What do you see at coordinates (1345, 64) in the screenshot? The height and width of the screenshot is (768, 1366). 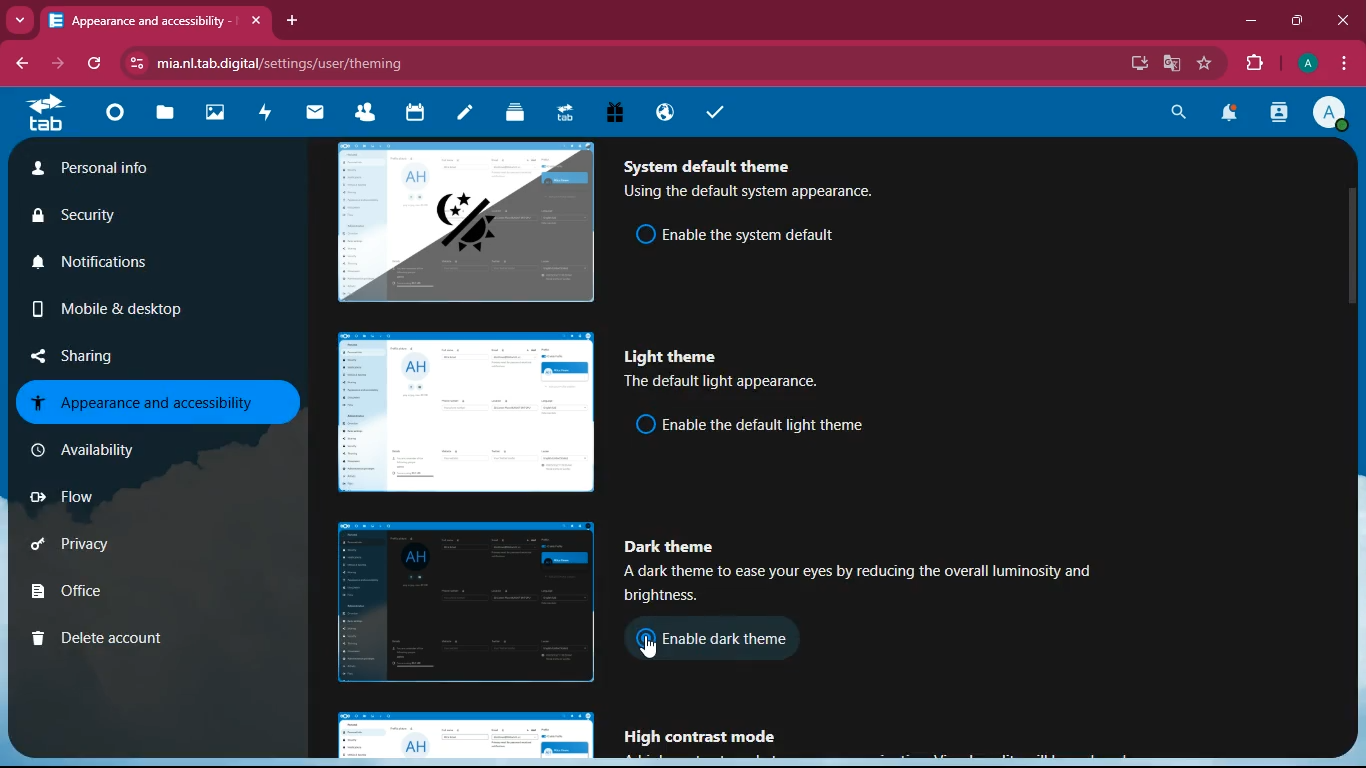 I see `menu` at bounding box center [1345, 64].